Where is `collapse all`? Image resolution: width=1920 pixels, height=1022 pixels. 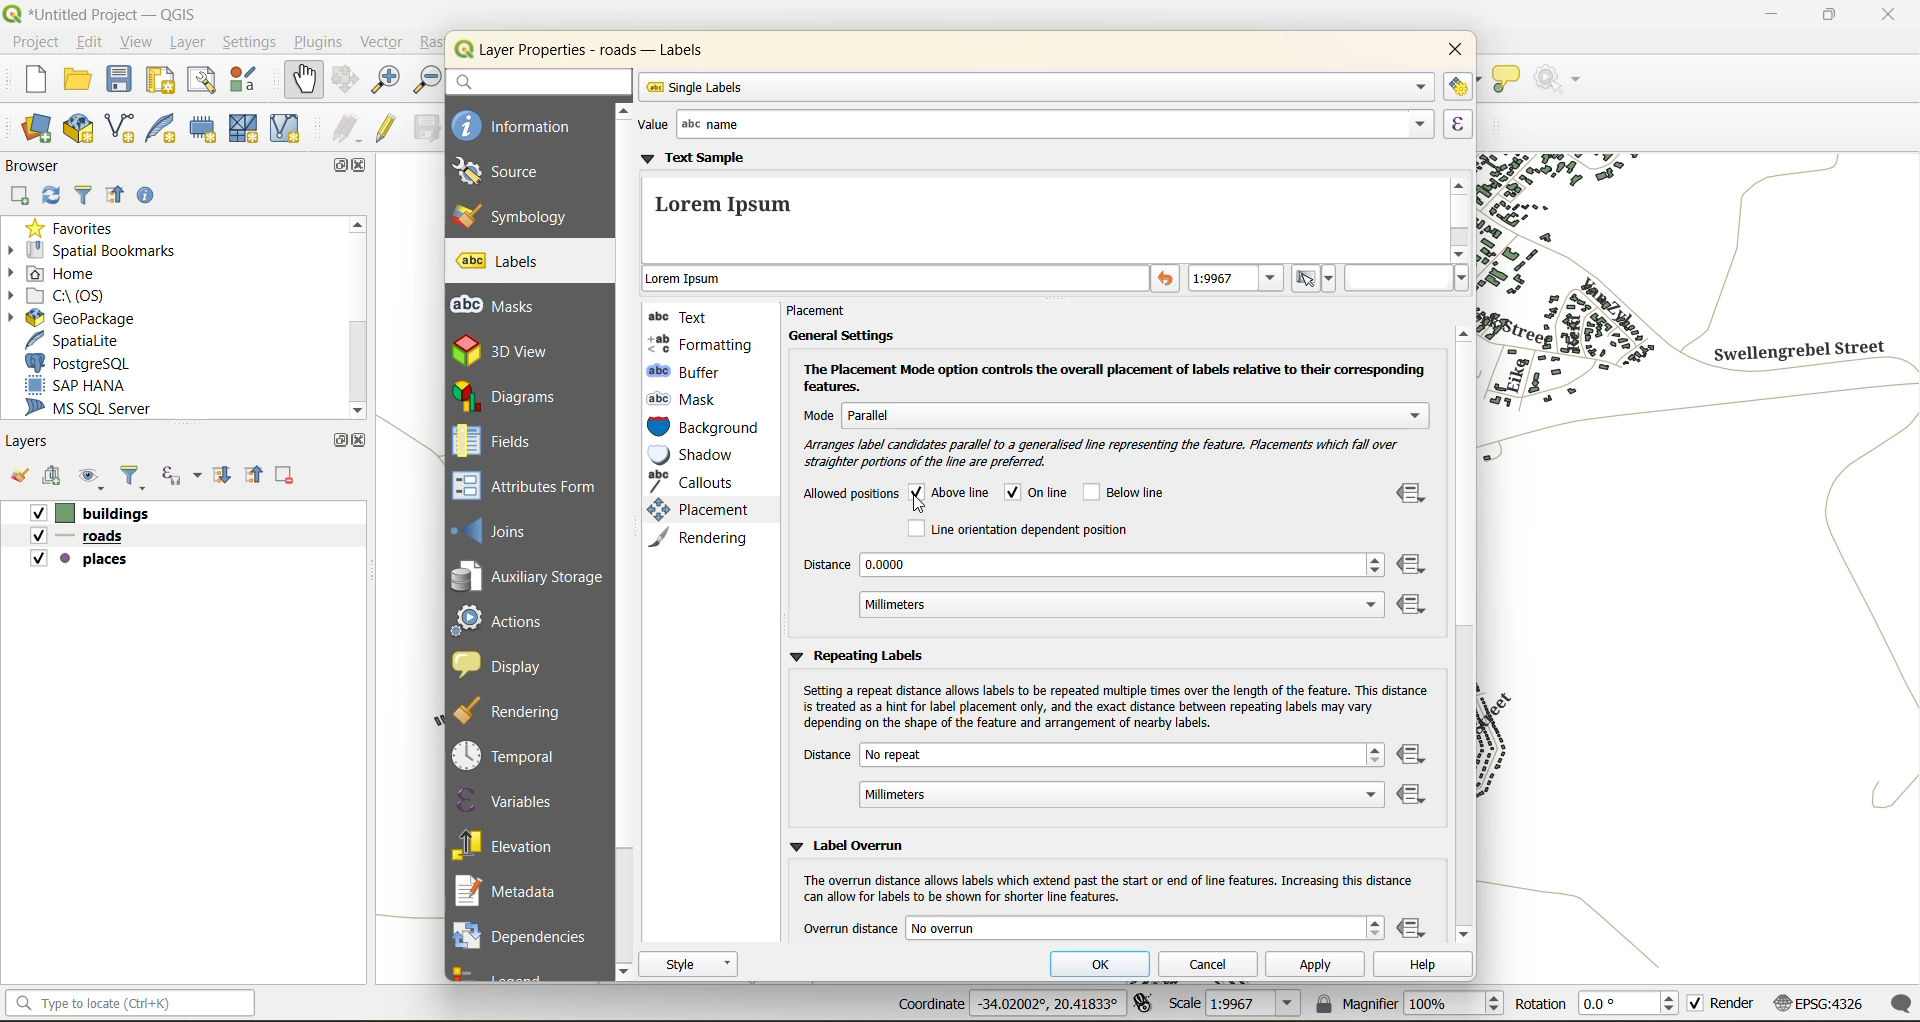 collapse all is located at coordinates (256, 478).